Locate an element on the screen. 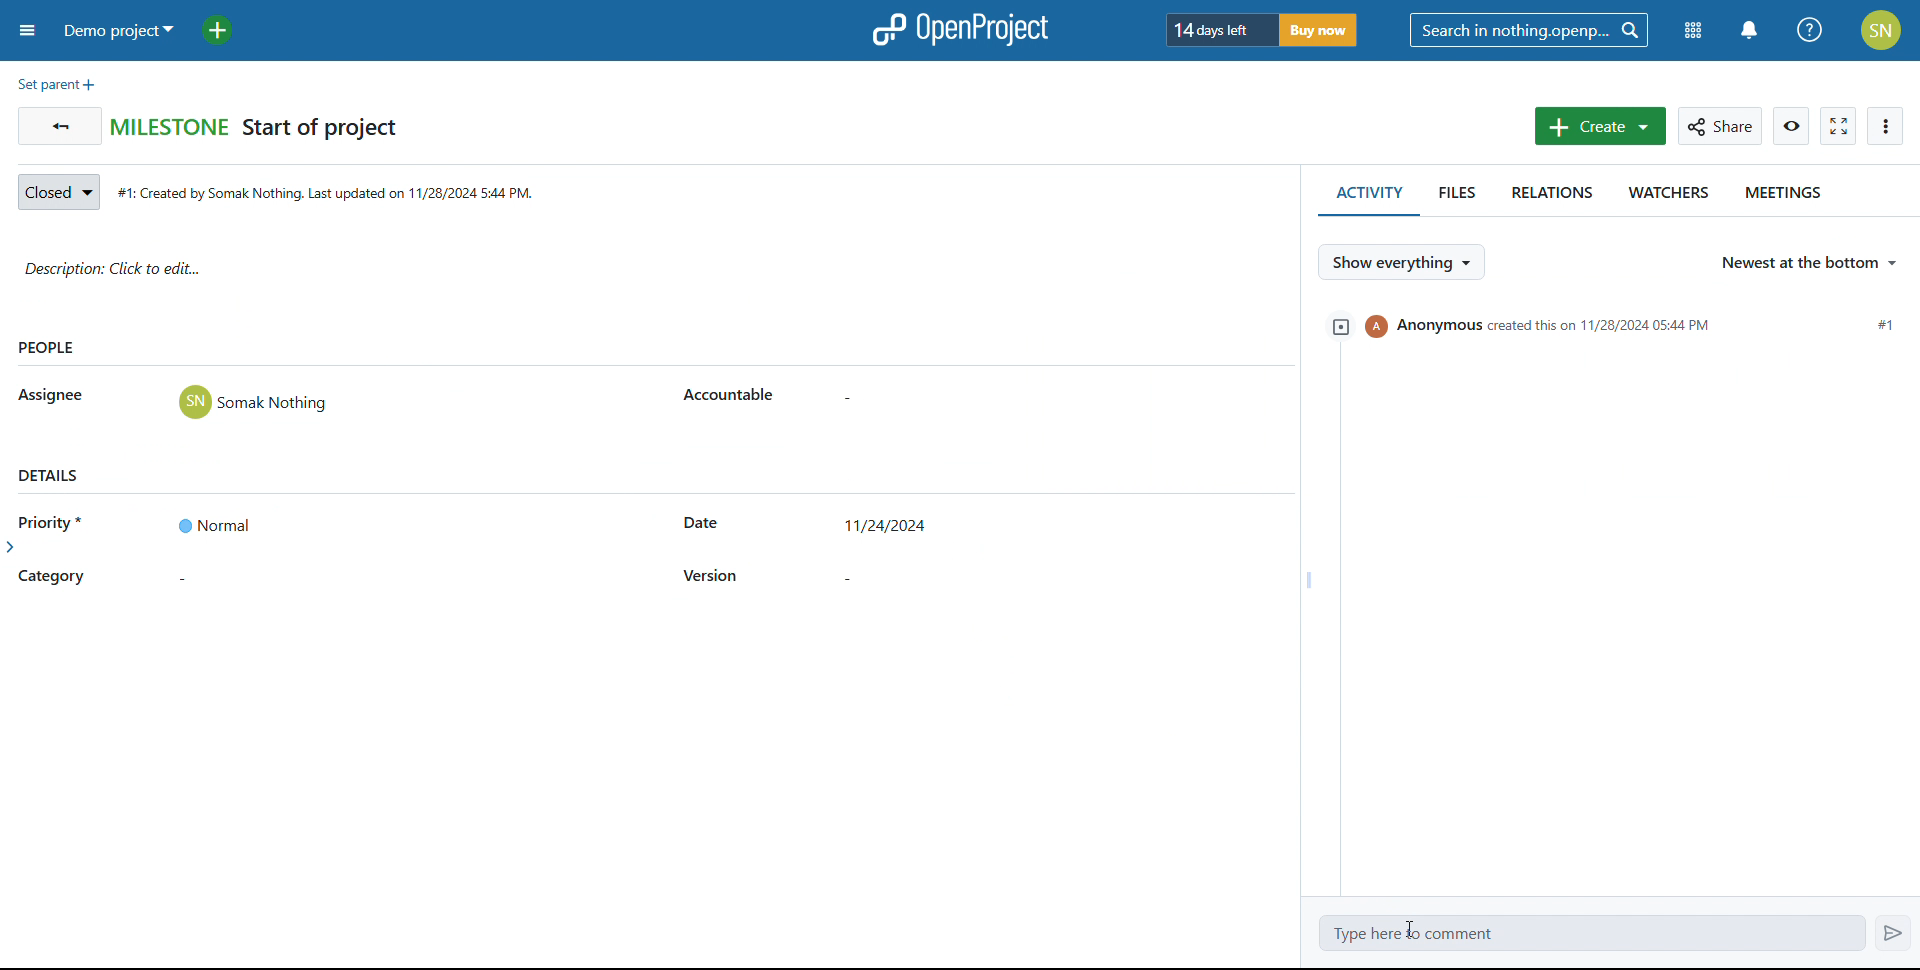 This screenshot has width=1920, height=970. expand side bar is located at coordinates (13, 551).